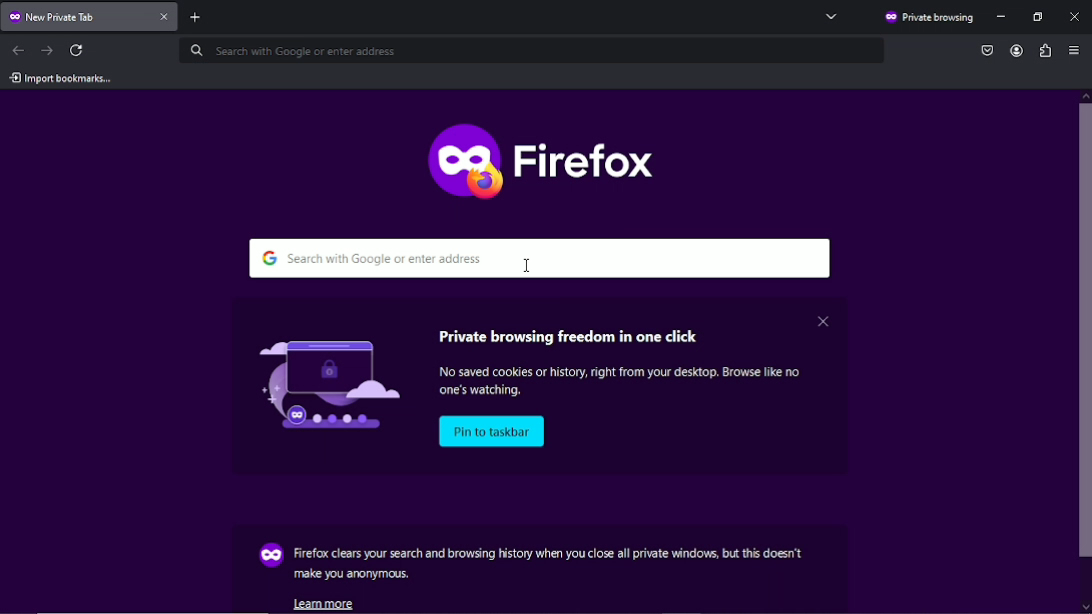 The width and height of the screenshot is (1092, 614). Describe the element at coordinates (1003, 17) in the screenshot. I see `minimize` at that location.